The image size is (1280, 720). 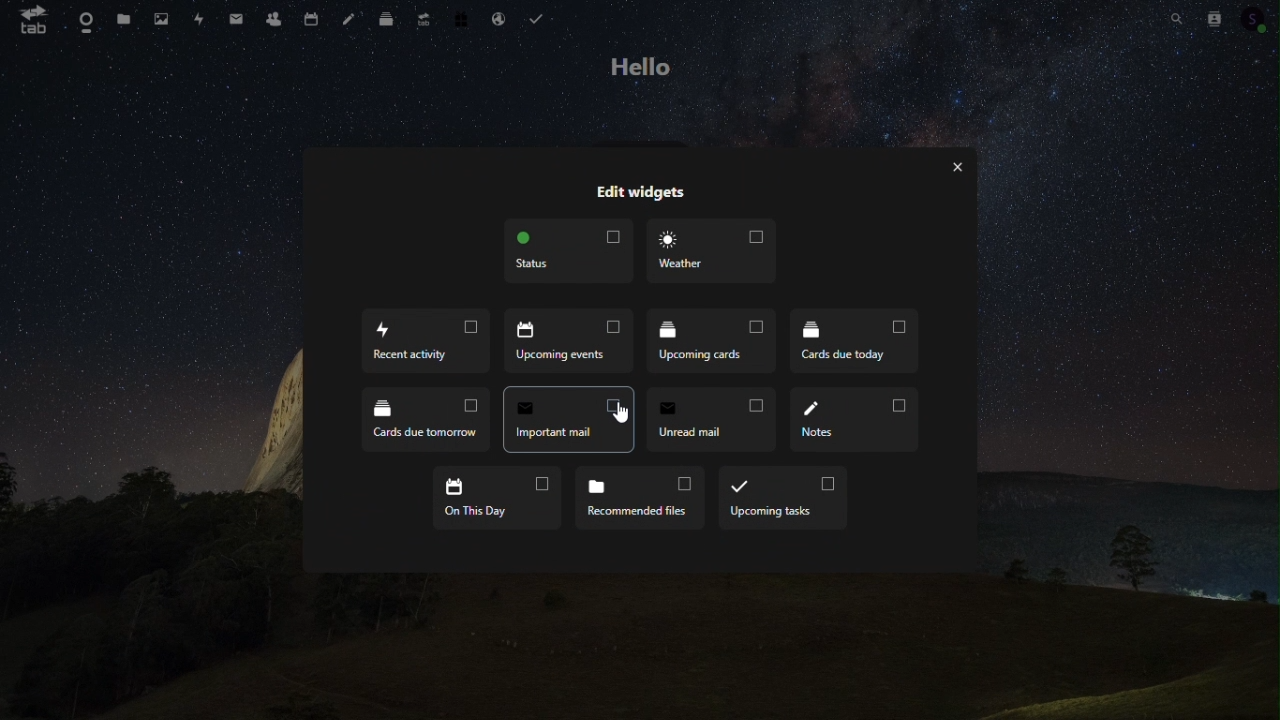 What do you see at coordinates (386, 17) in the screenshot?
I see `deck` at bounding box center [386, 17].